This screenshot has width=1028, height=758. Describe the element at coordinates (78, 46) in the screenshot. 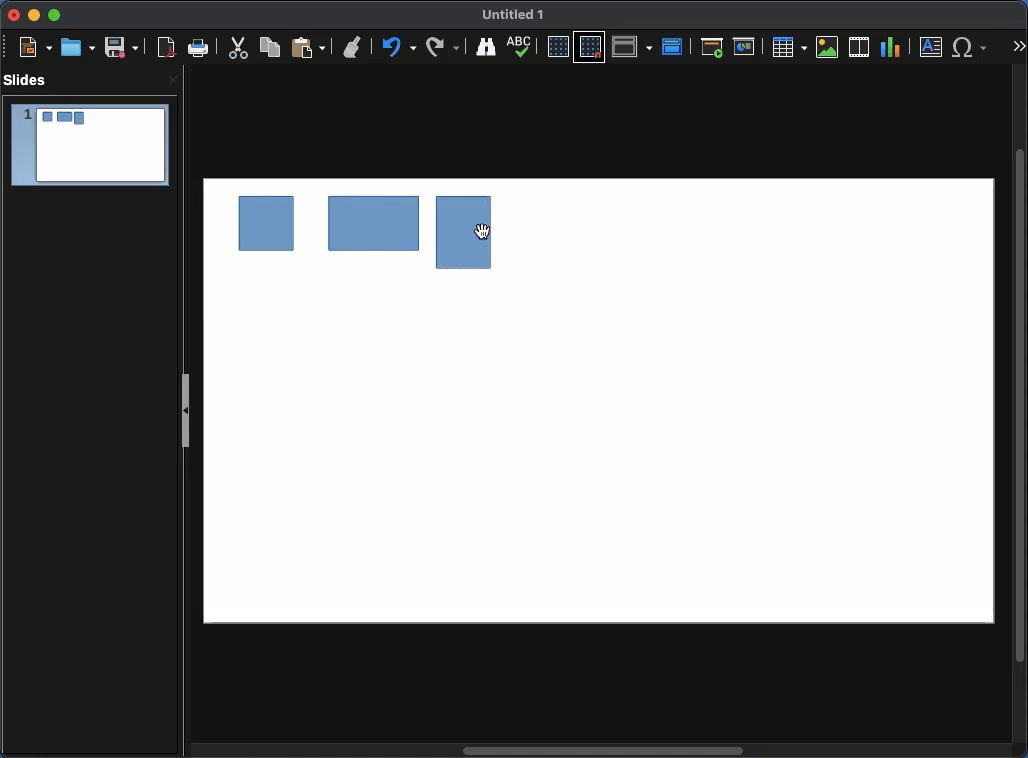

I see `Open` at that location.